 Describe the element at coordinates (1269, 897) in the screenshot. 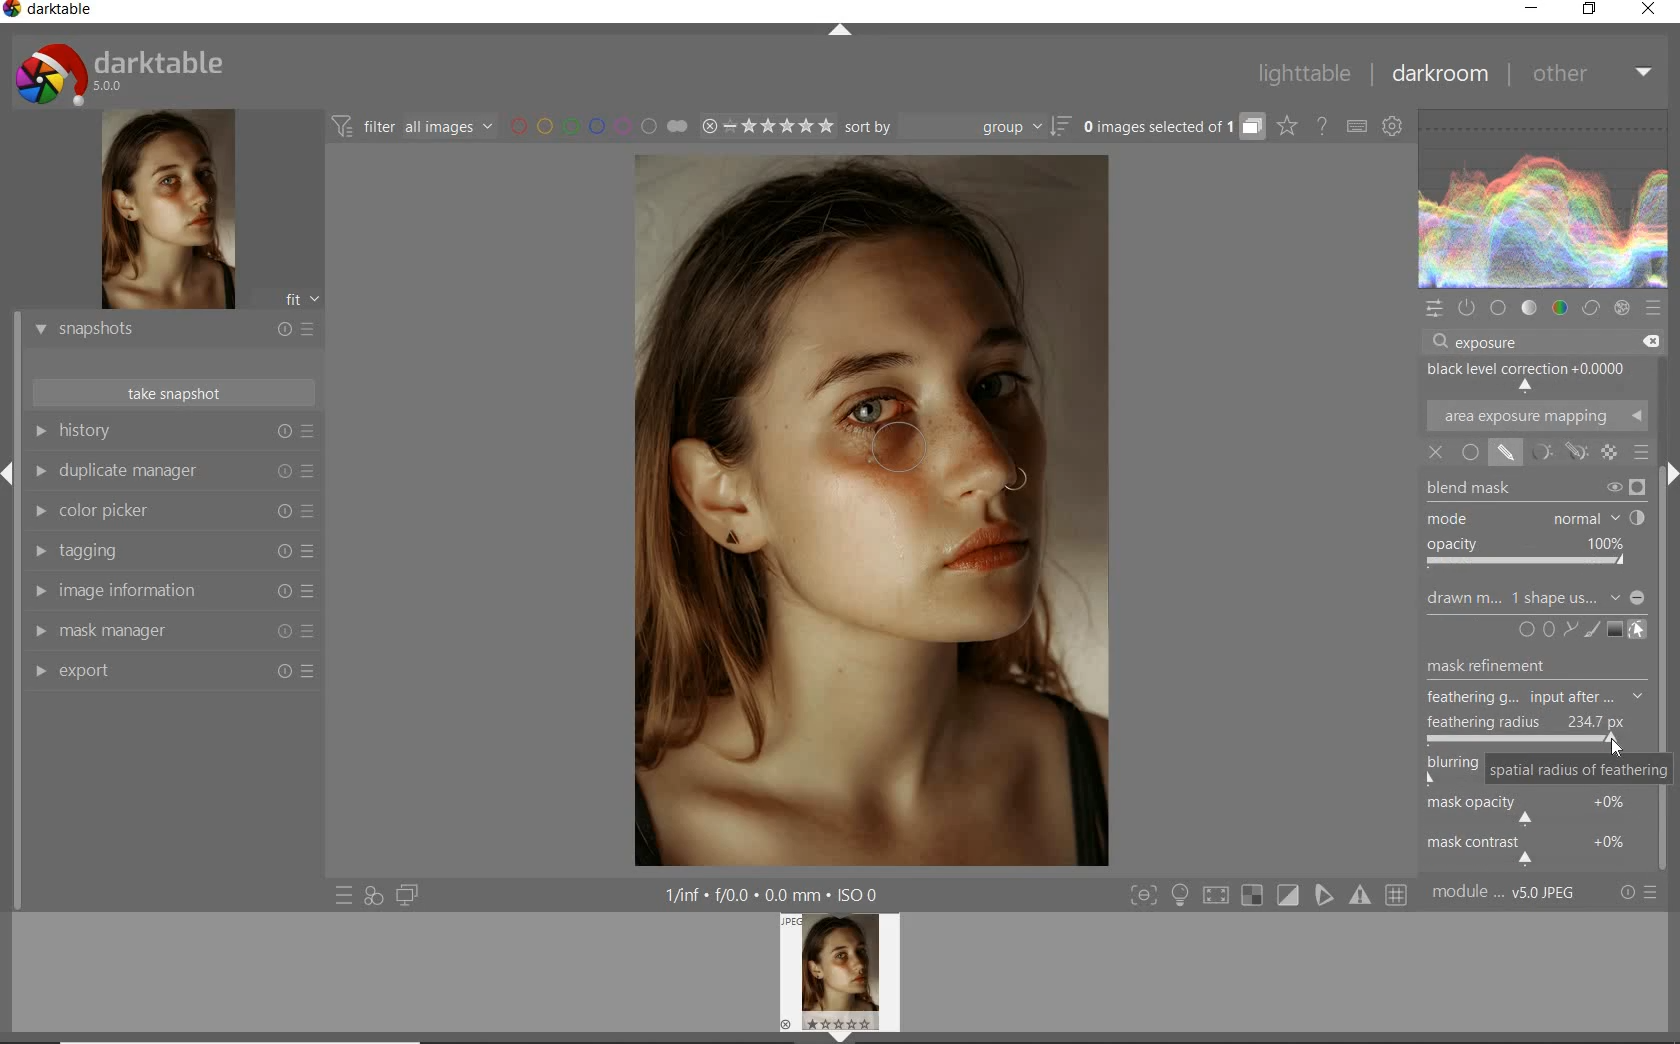

I see `toggle modes` at that location.